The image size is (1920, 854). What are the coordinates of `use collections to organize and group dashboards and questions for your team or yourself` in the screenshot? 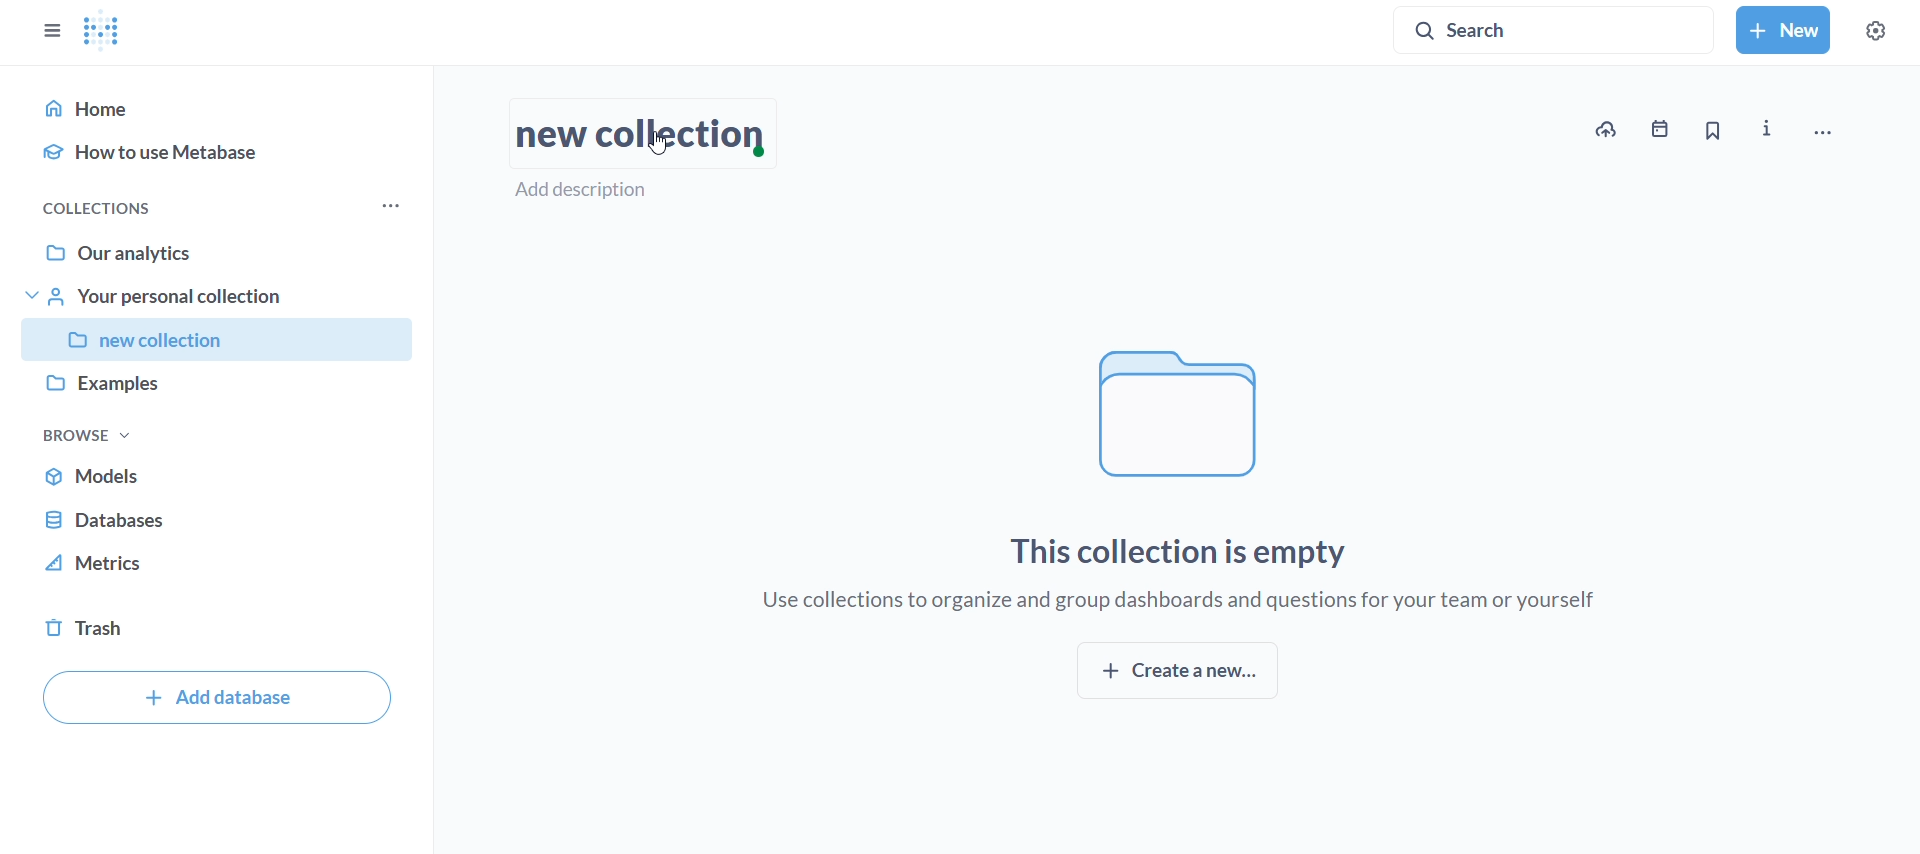 It's located at (1183, 602).